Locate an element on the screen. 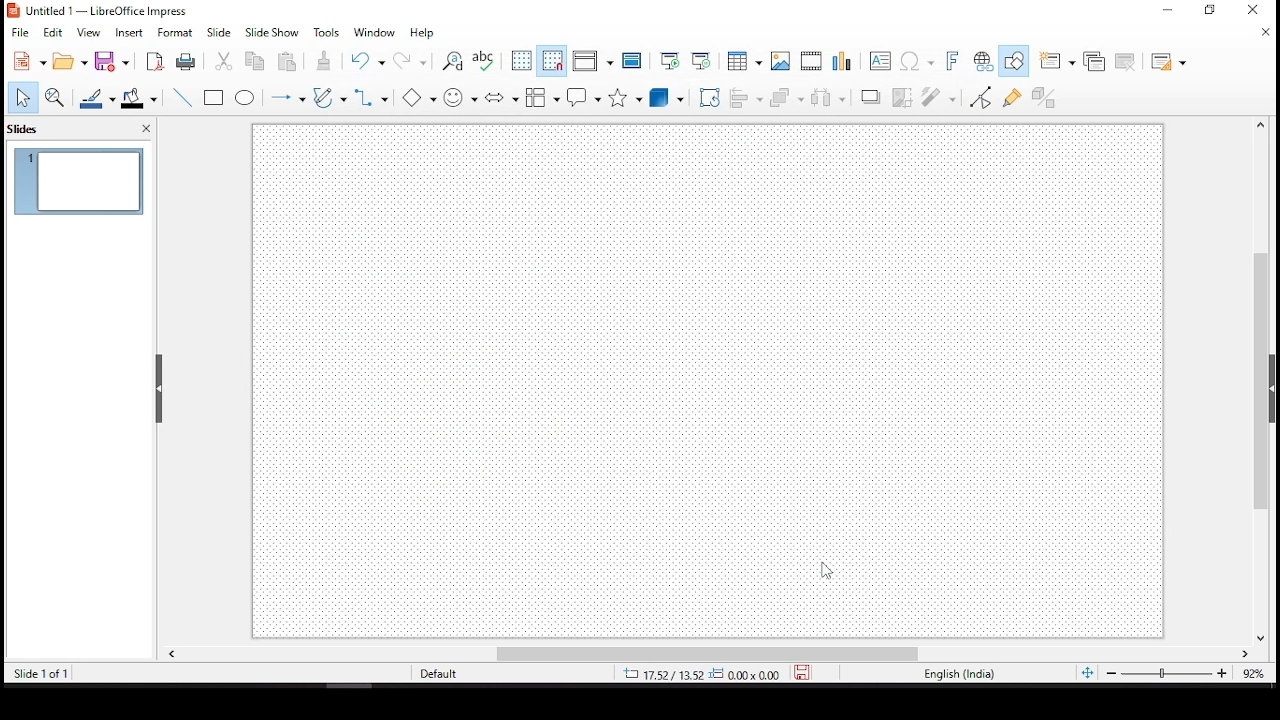  copy is located at coordinates (254, 61).